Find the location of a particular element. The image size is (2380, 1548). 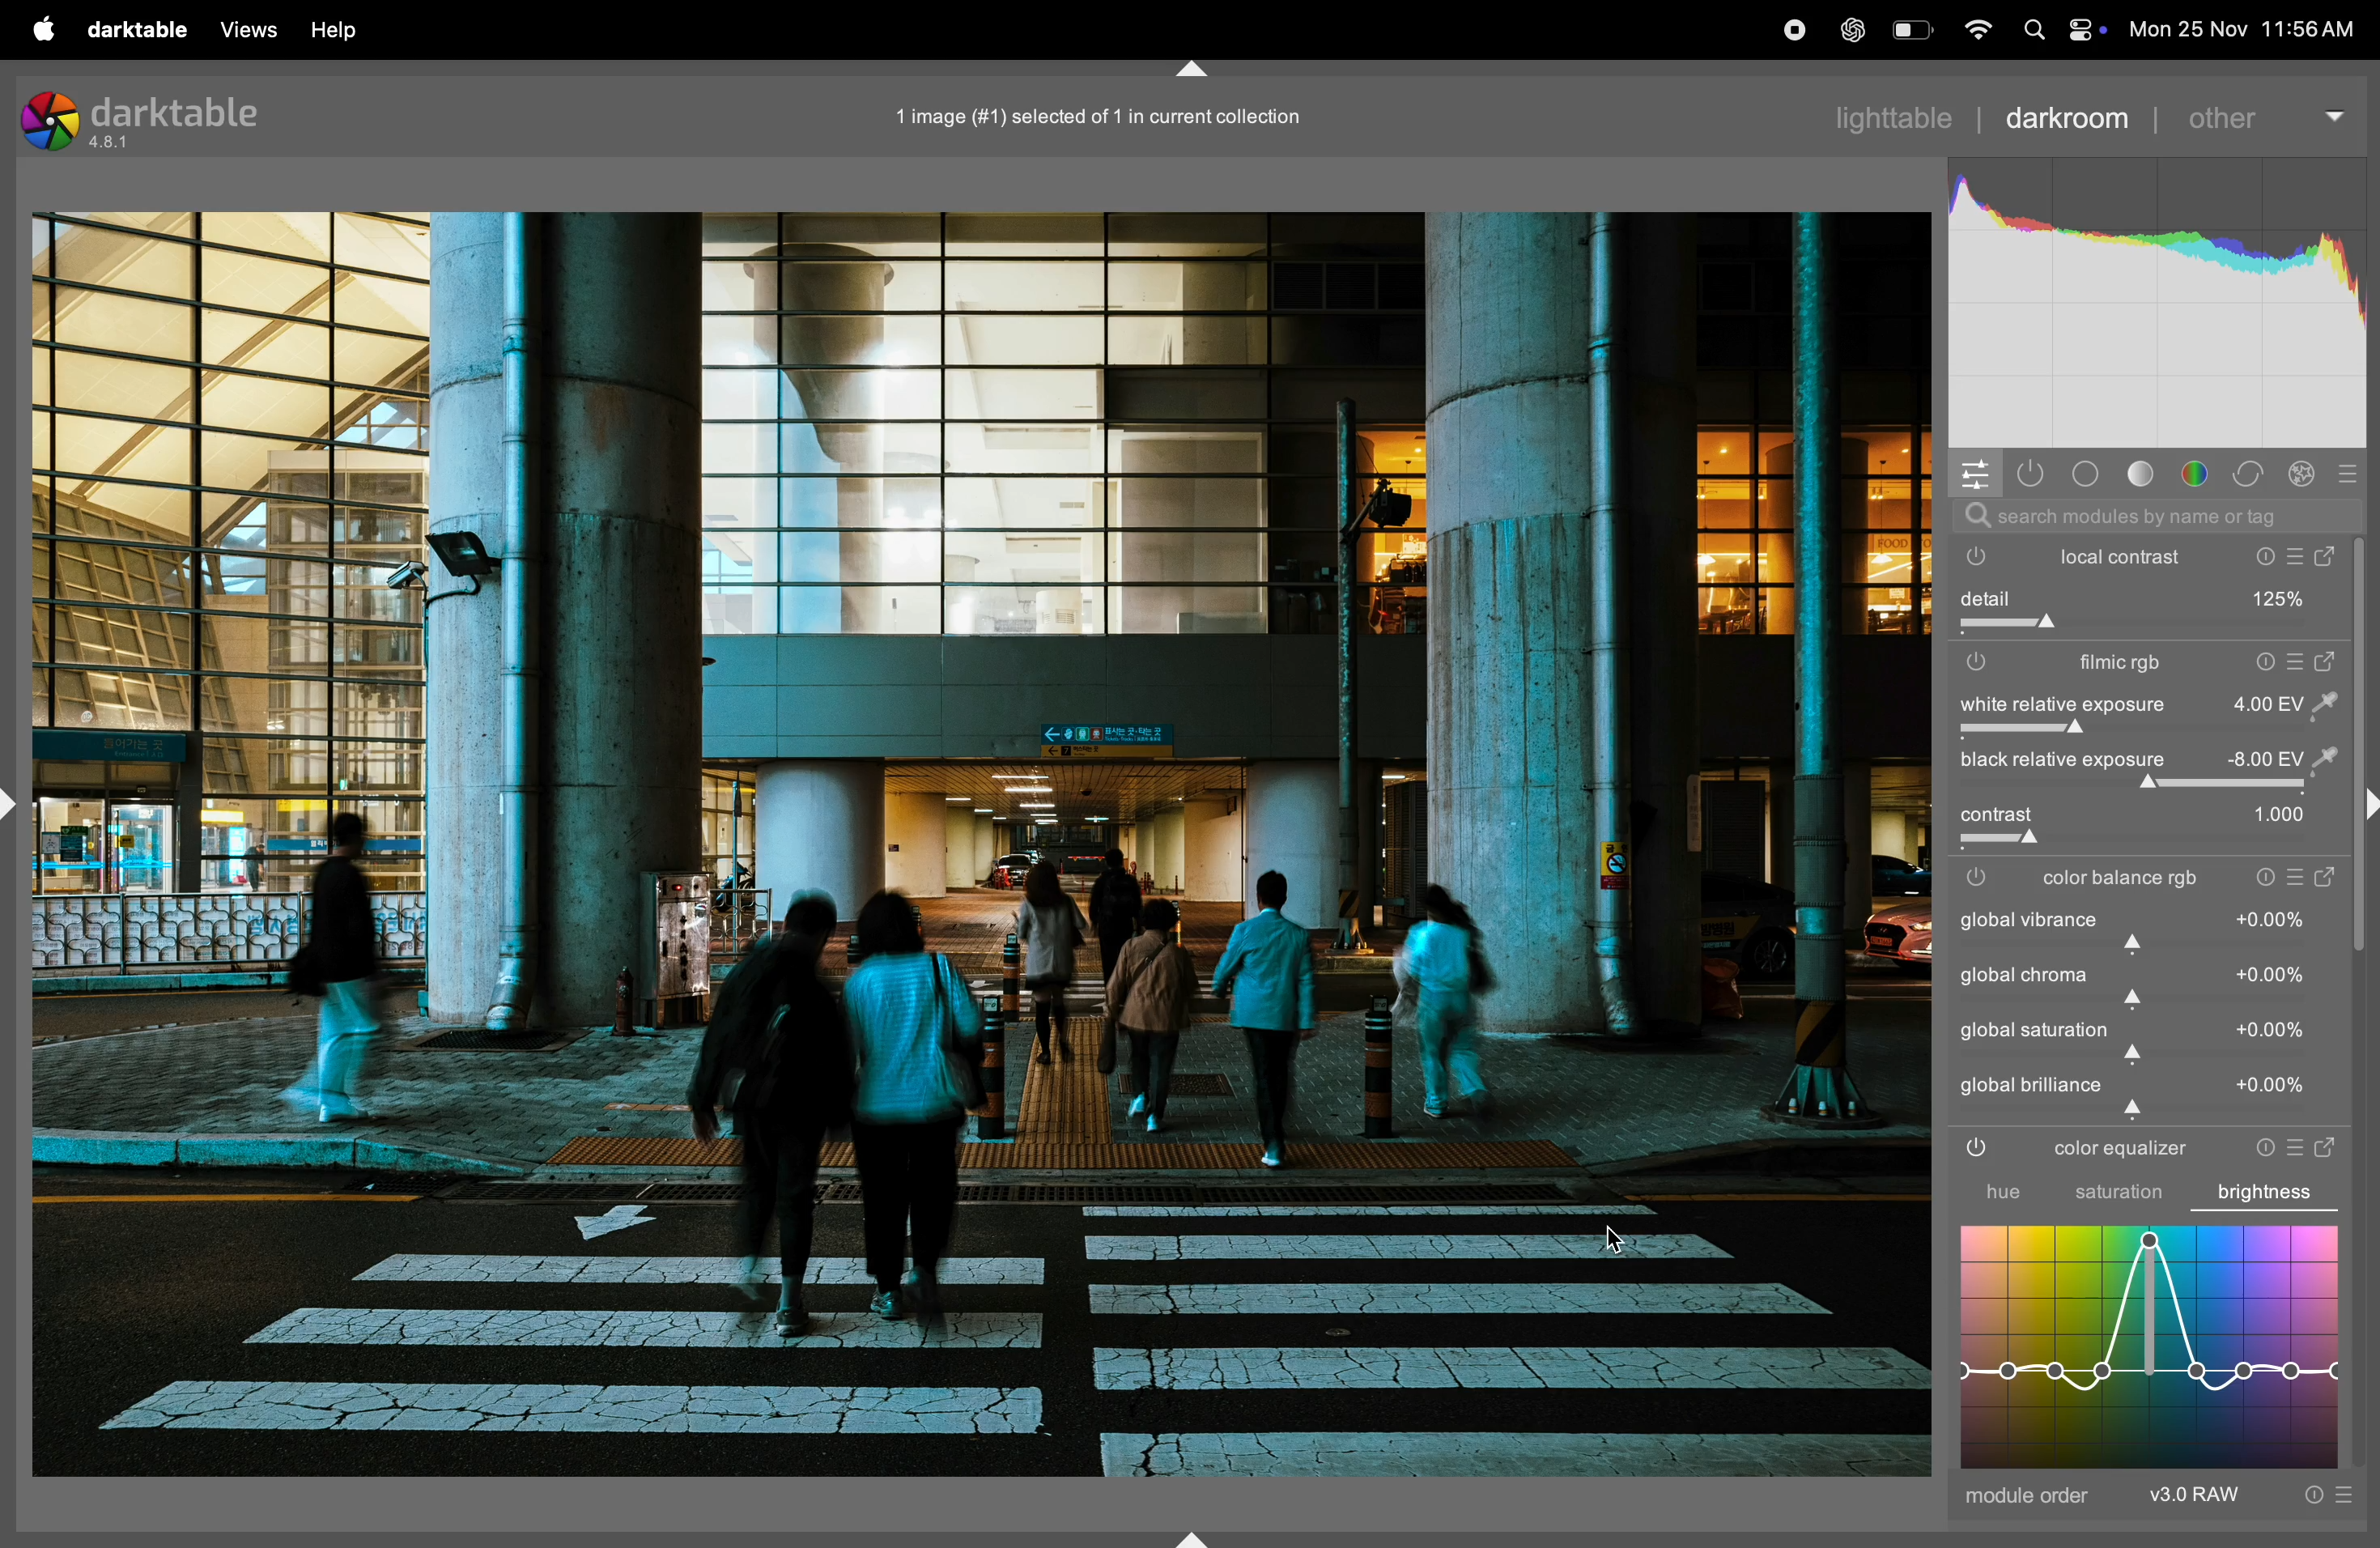

open window is located at coordinates (2328, 879).